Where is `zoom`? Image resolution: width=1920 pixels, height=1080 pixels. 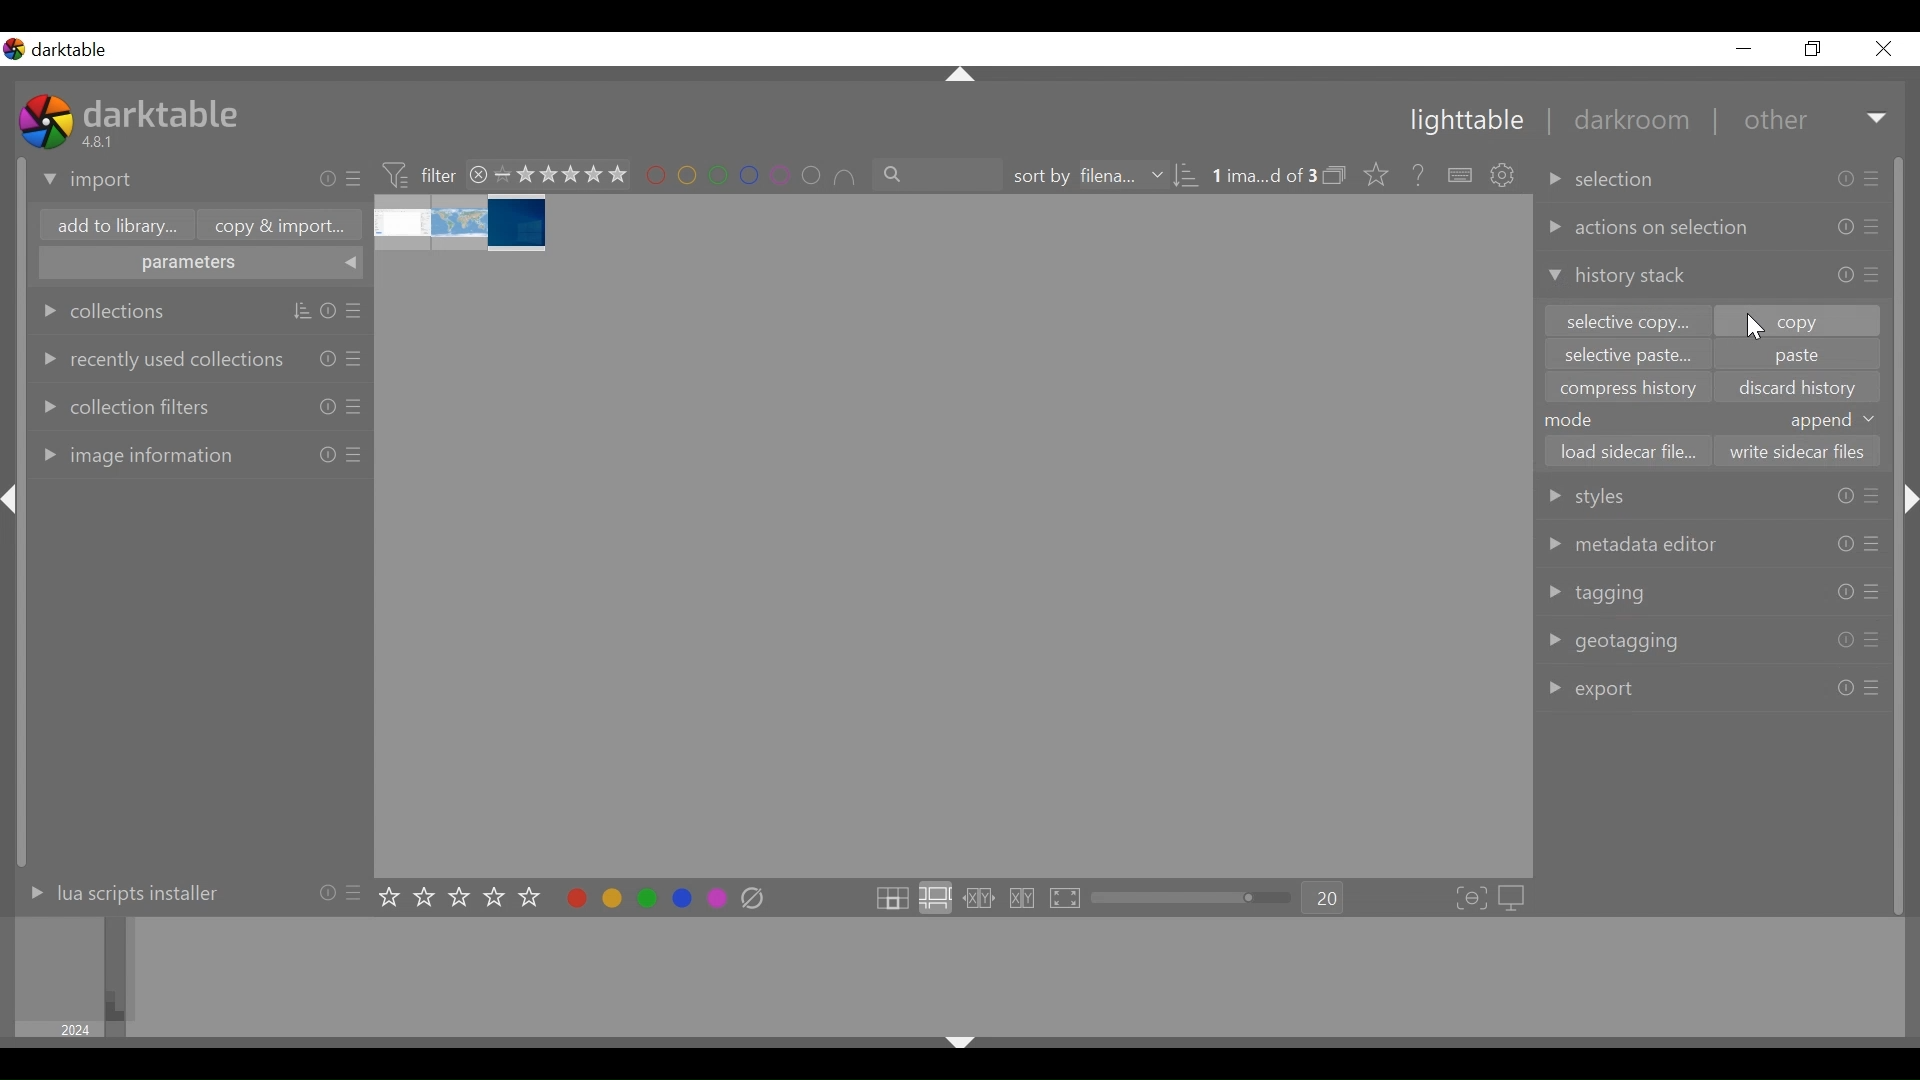 zoom is located at coordinates (1192, 898).